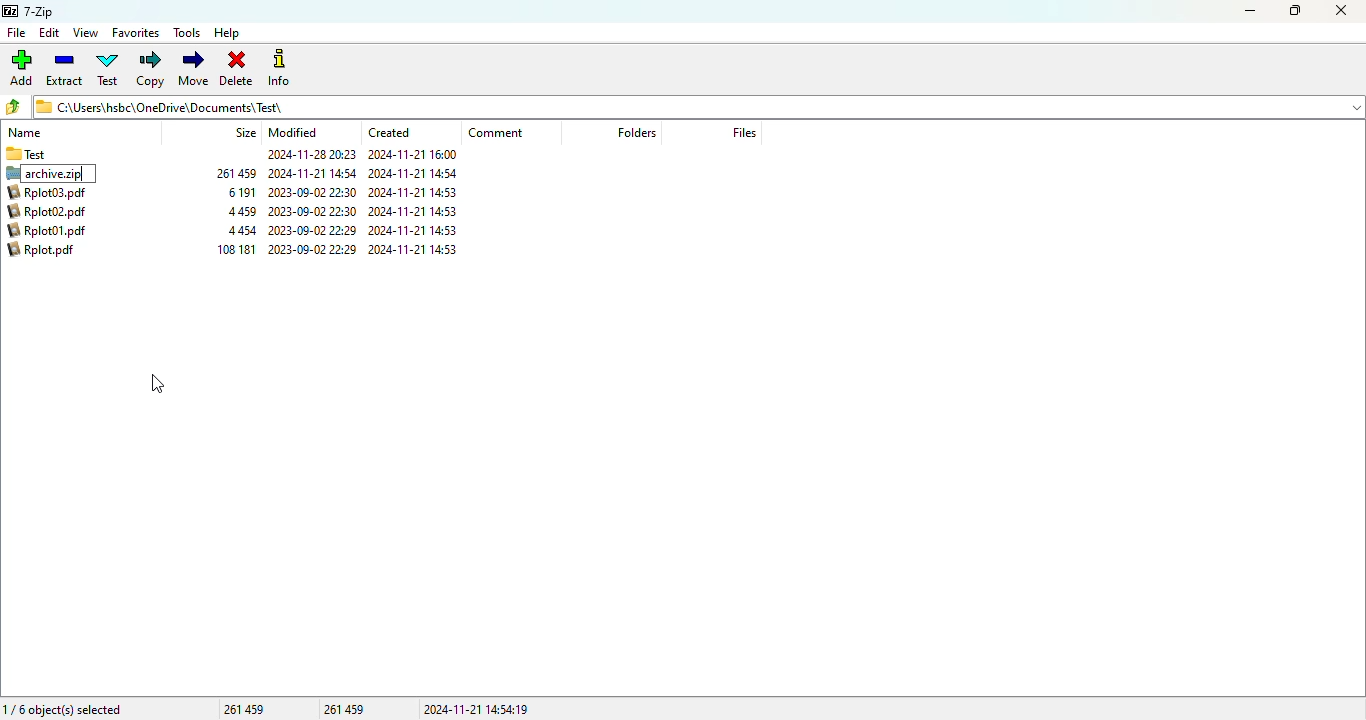  Describe the element at coordinates (389, 132) in the screenshot. I see `created` at that location.